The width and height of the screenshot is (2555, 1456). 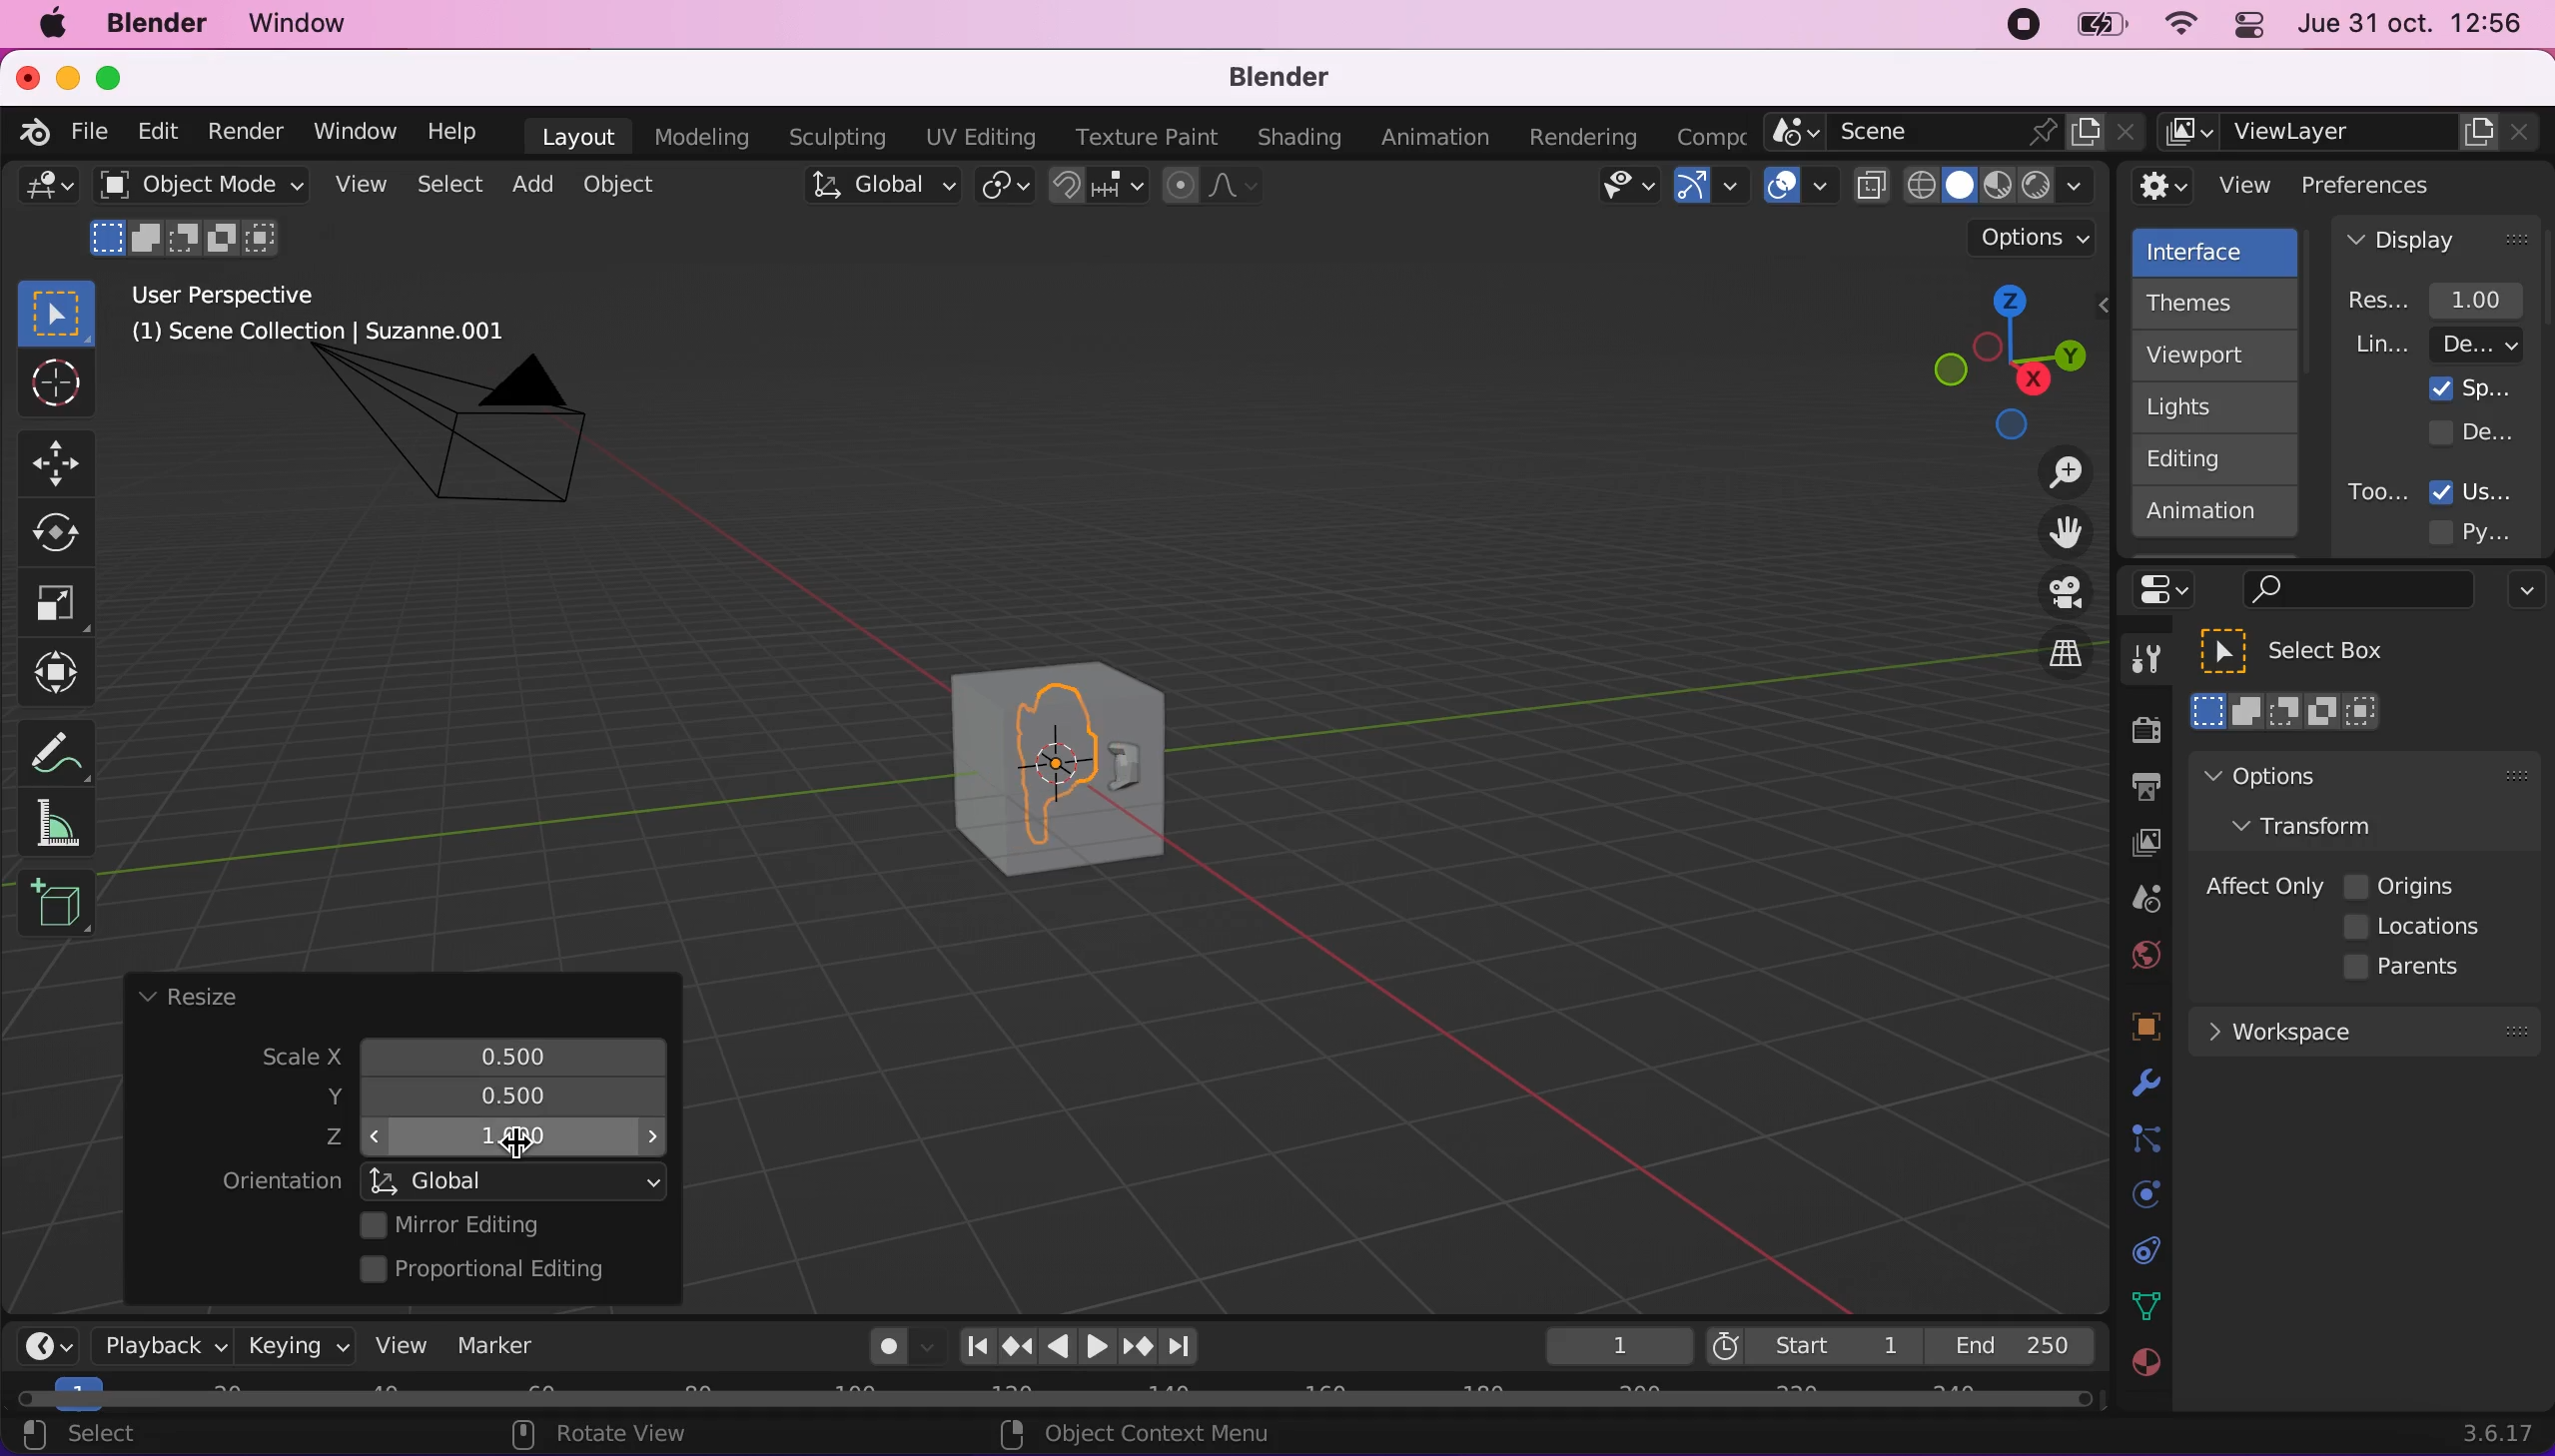 I want to click on workspace, so click(x=2363, y=1029).